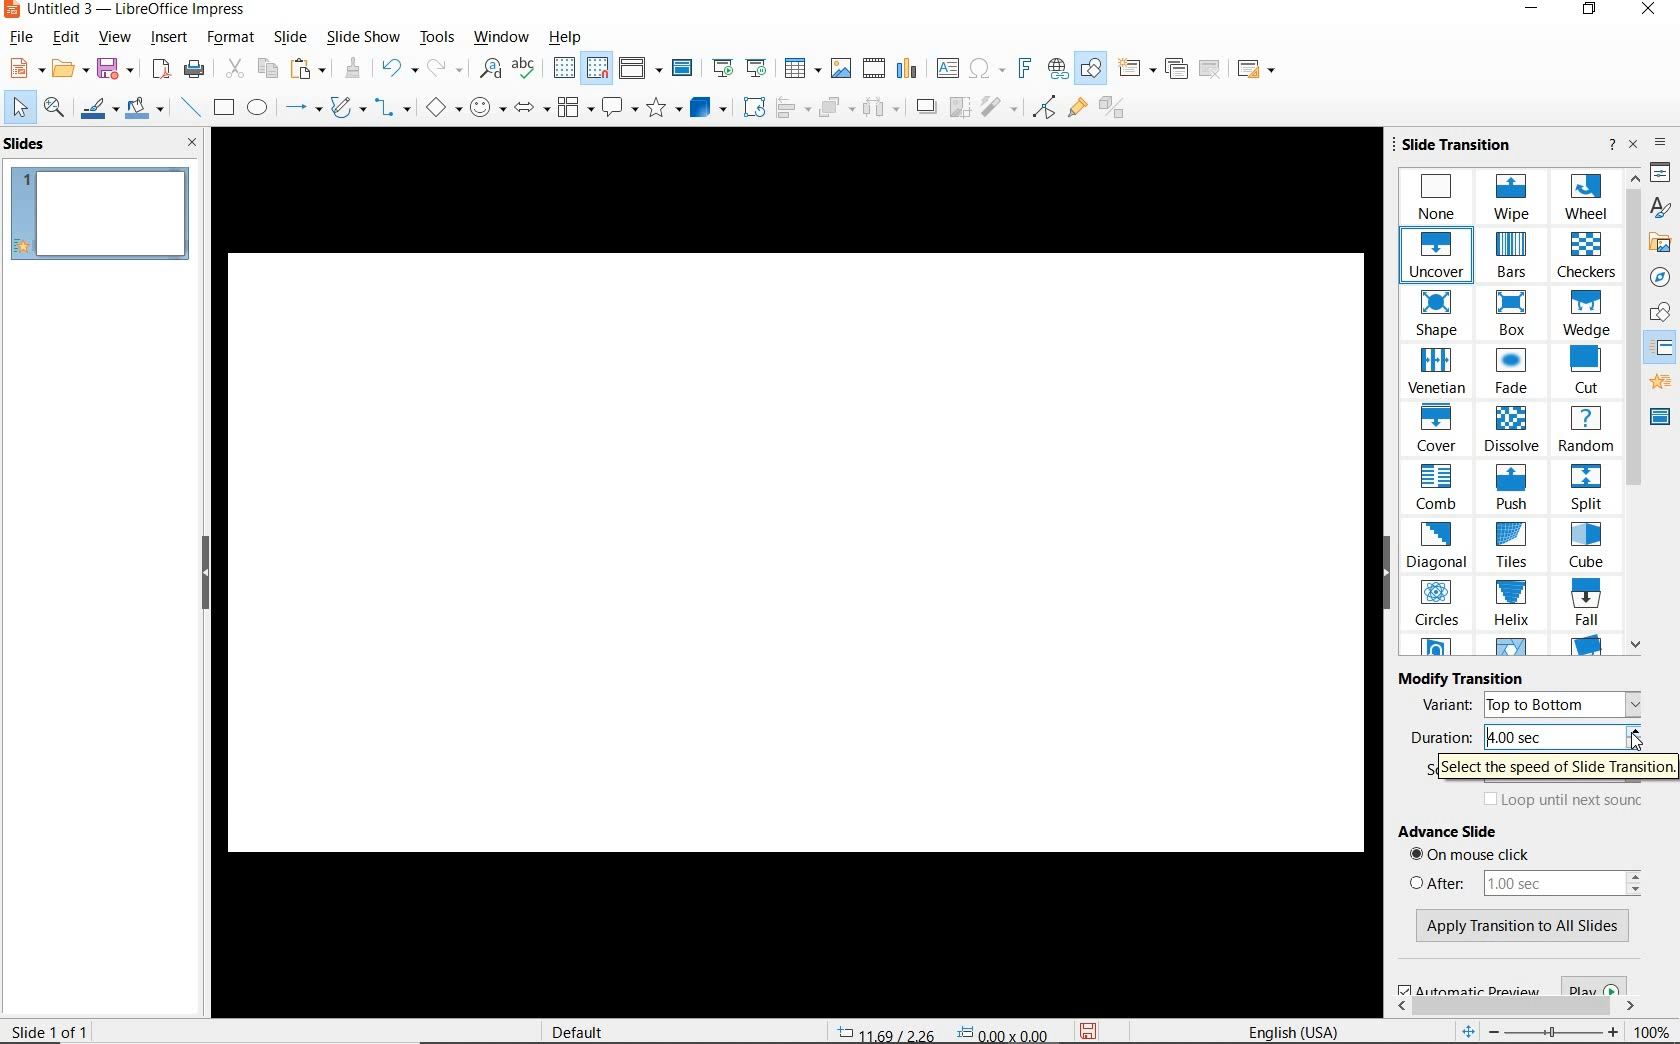 This screenshot has width=1680, height=1044. I want to click on UNCOVER, so click(1439, 258).